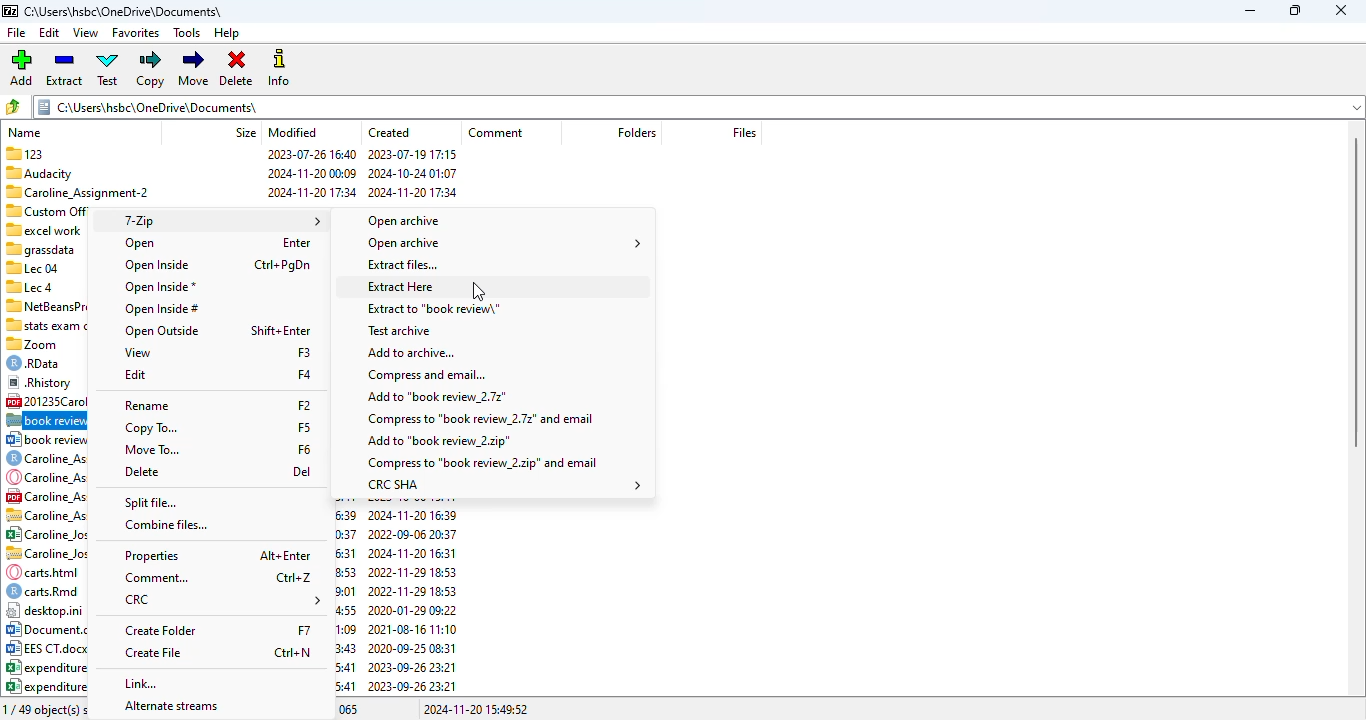  What do you see at coordinates (503, 244) in the screenshot?
I see `open archive` at bounding box center [503, 244].